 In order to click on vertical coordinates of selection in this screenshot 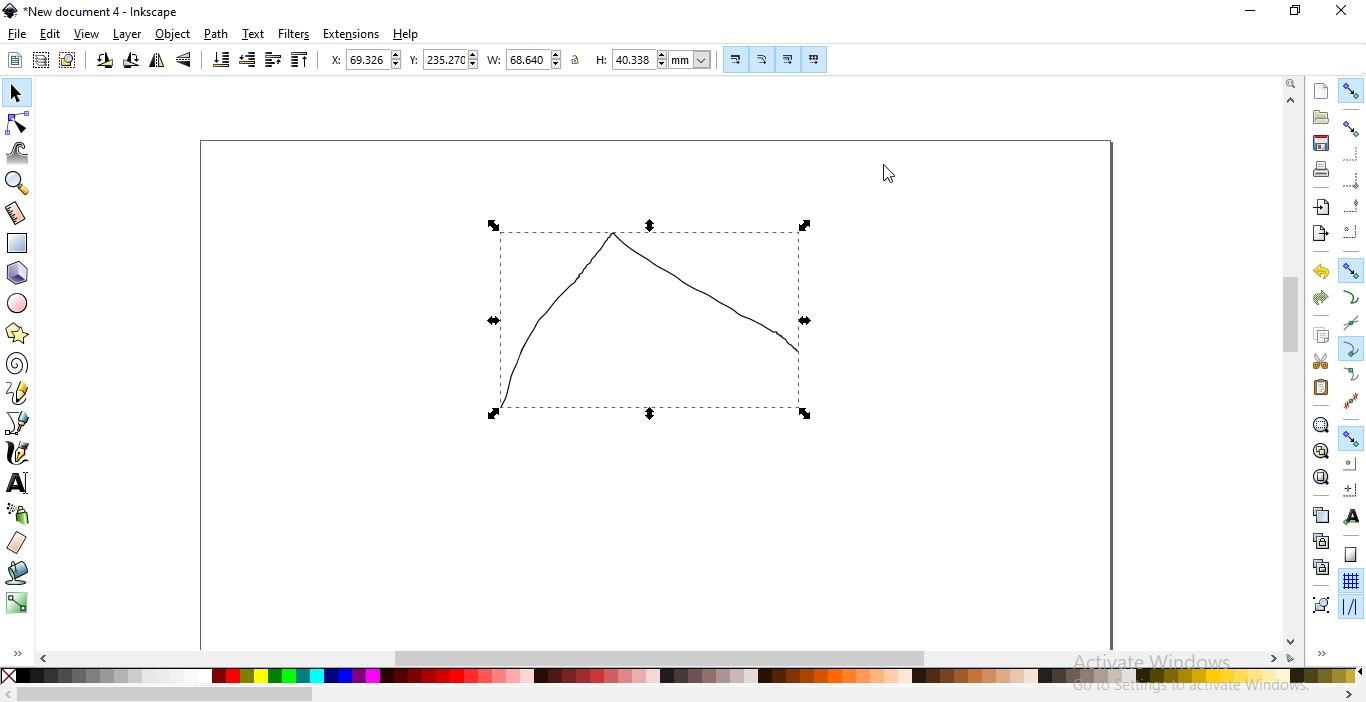, I will do `click(443, 61)`.